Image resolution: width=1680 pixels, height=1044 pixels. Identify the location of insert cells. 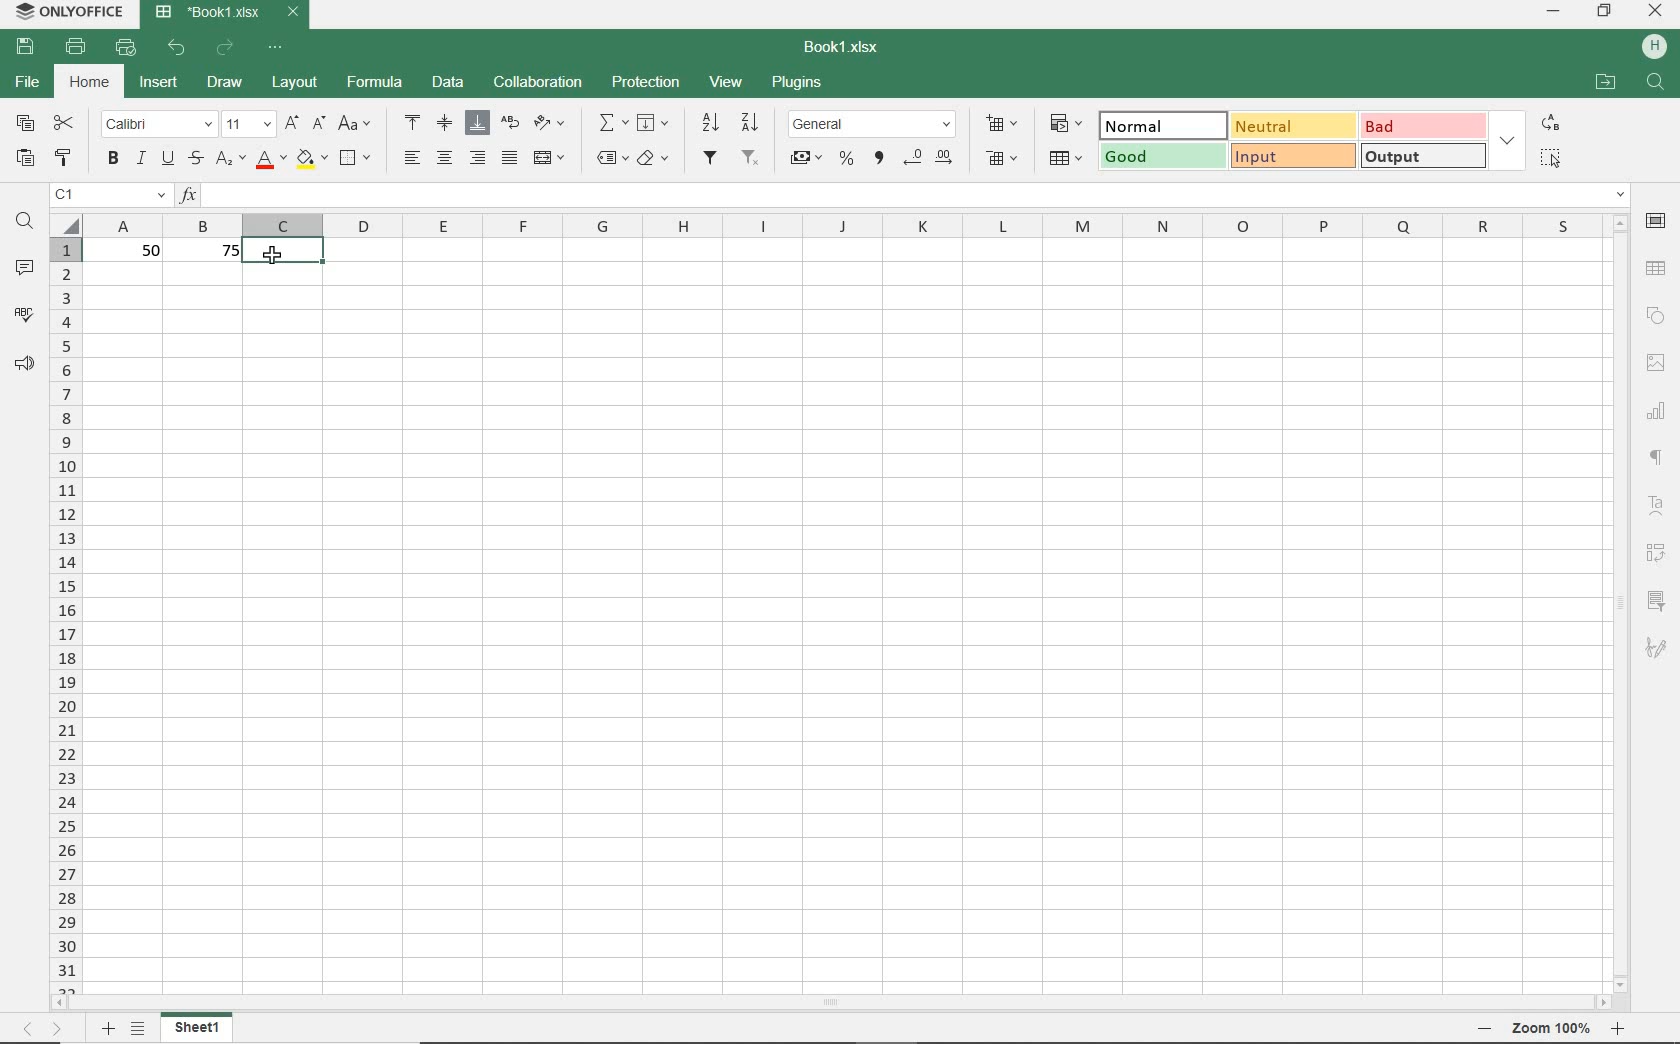
(1000, 125).